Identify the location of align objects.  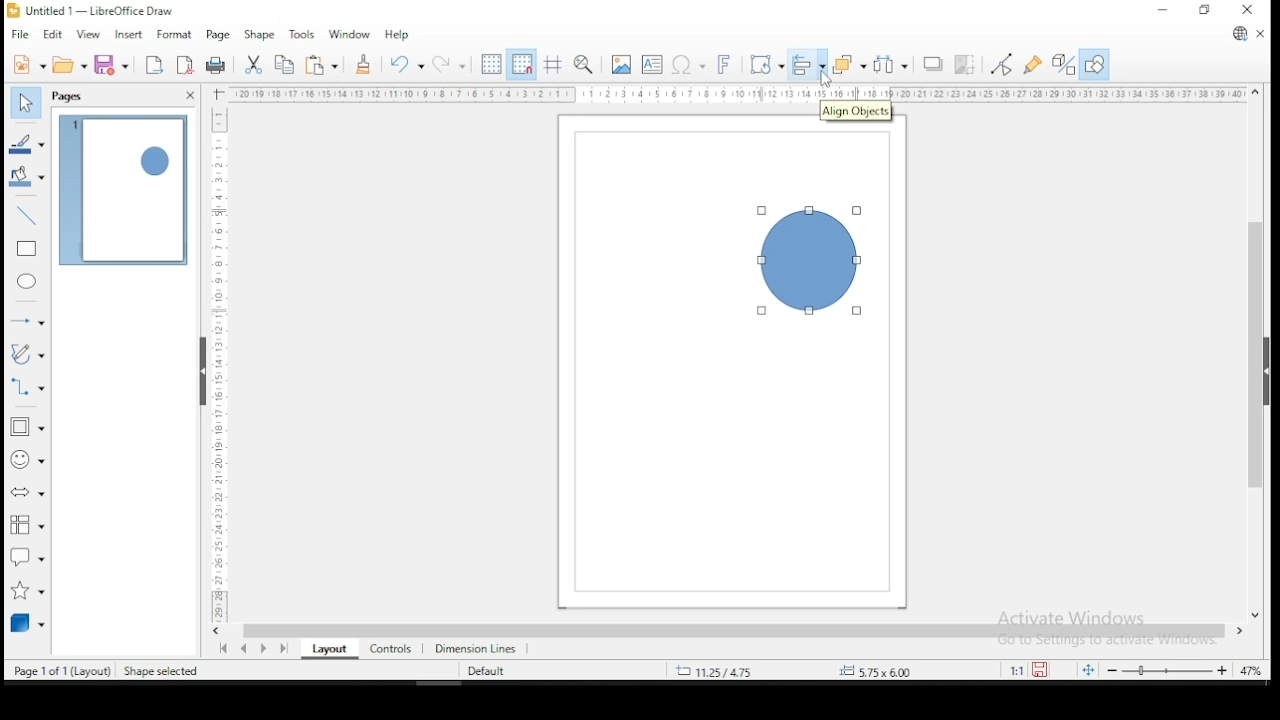
(806, 65).